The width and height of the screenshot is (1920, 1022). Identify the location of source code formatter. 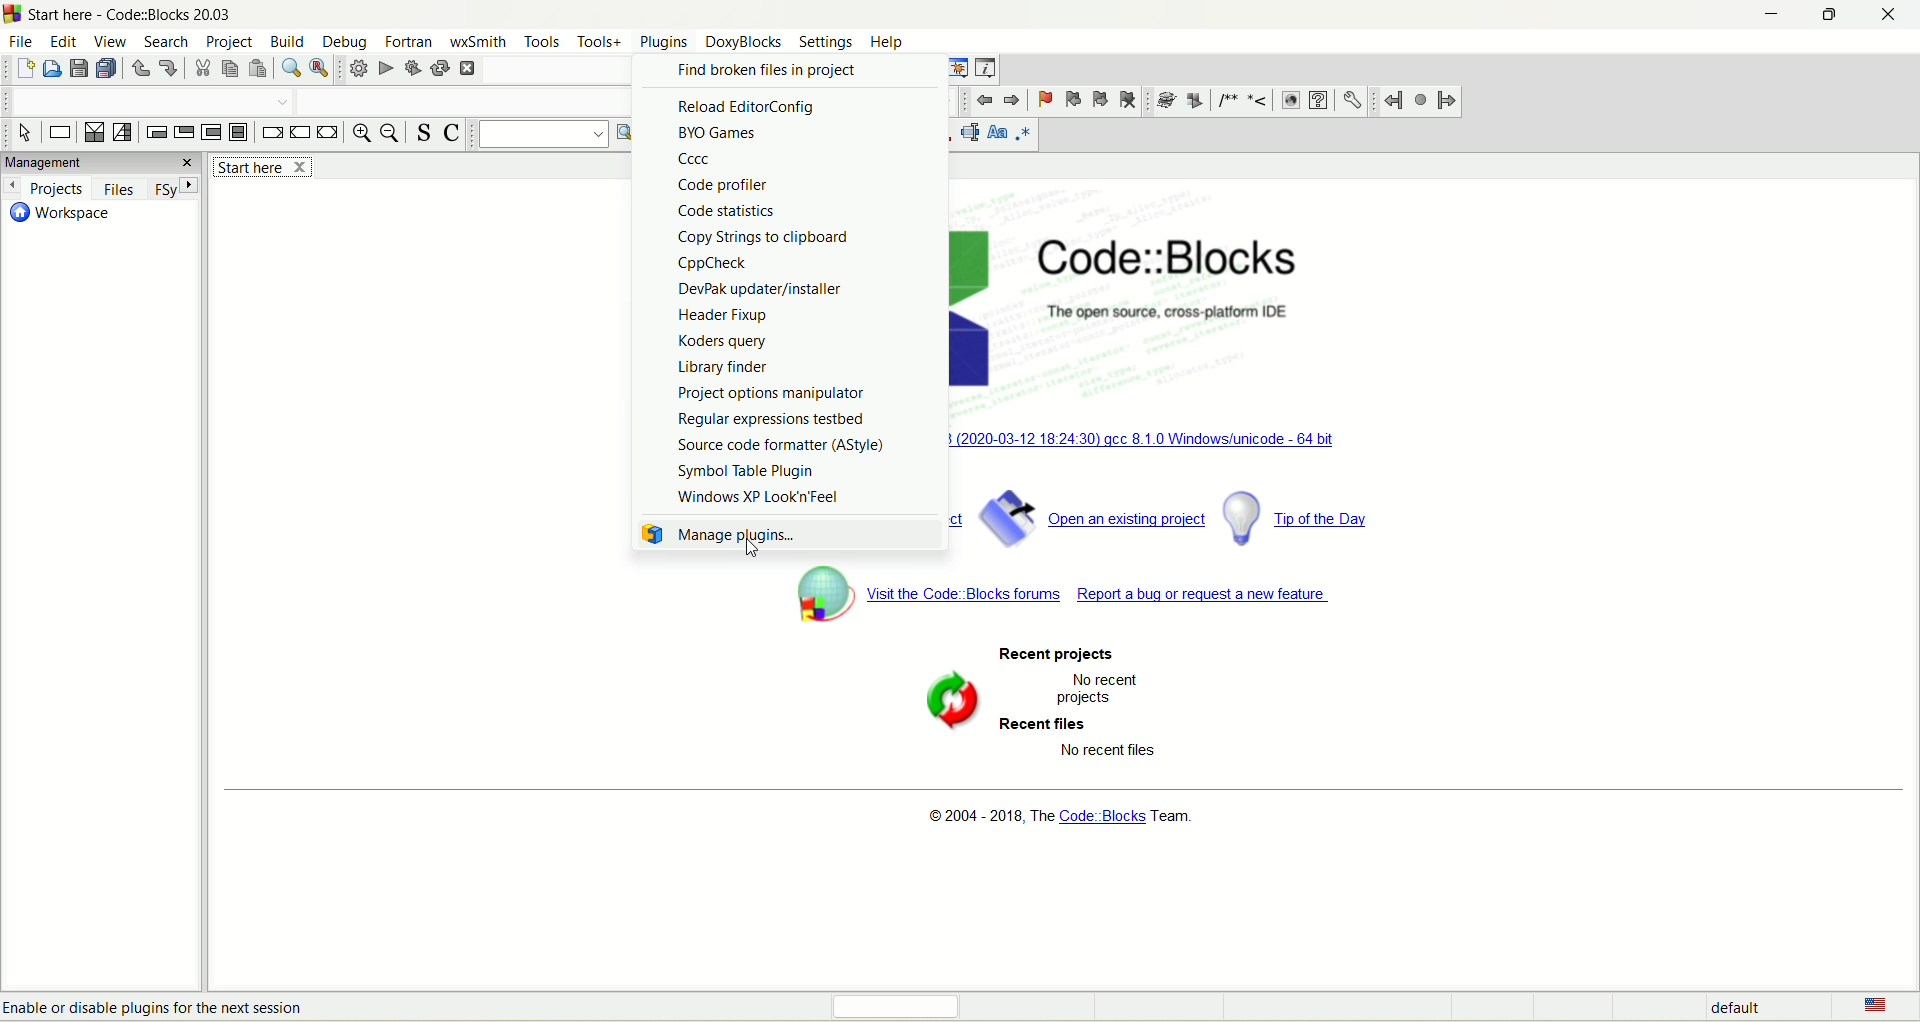
(781, 447).